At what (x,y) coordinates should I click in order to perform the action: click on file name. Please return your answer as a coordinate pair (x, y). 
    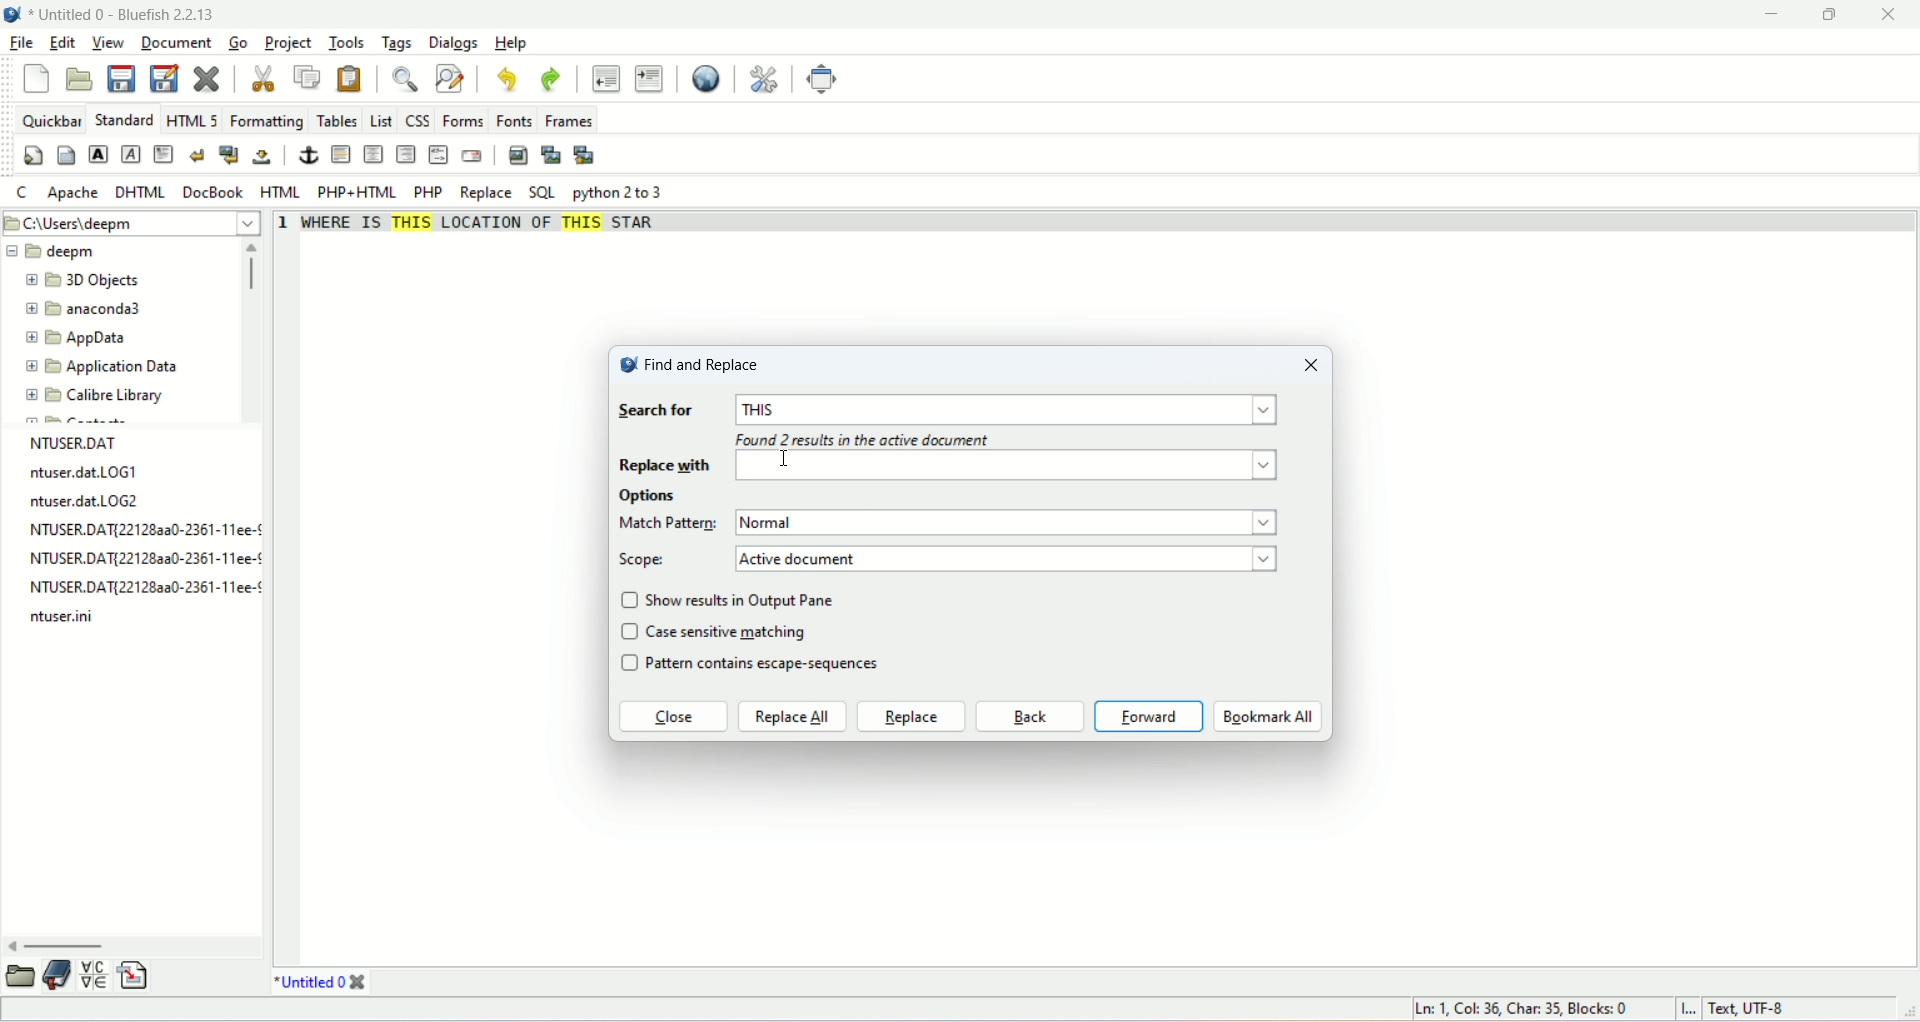
    Looking at the image, I should click on (149, 530).